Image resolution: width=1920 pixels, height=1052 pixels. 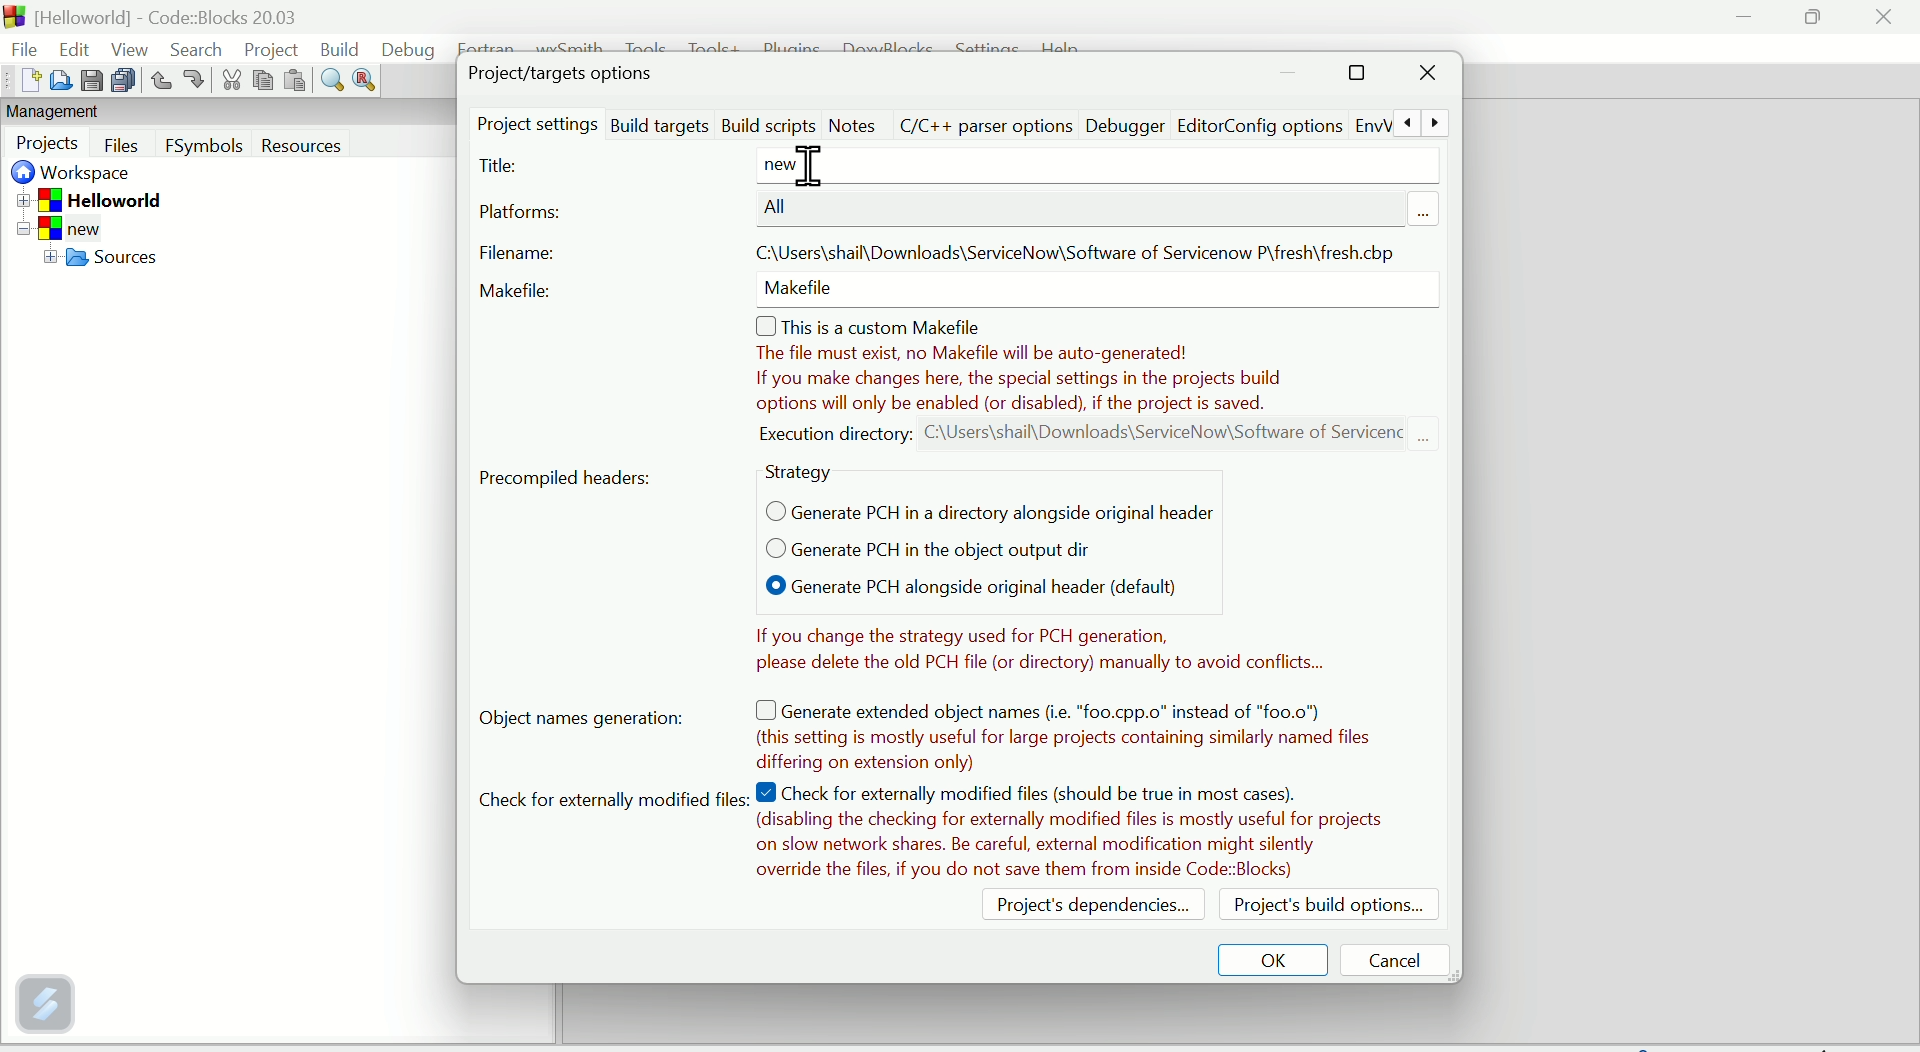 I want to click on Build, so click(x=342, y=47).